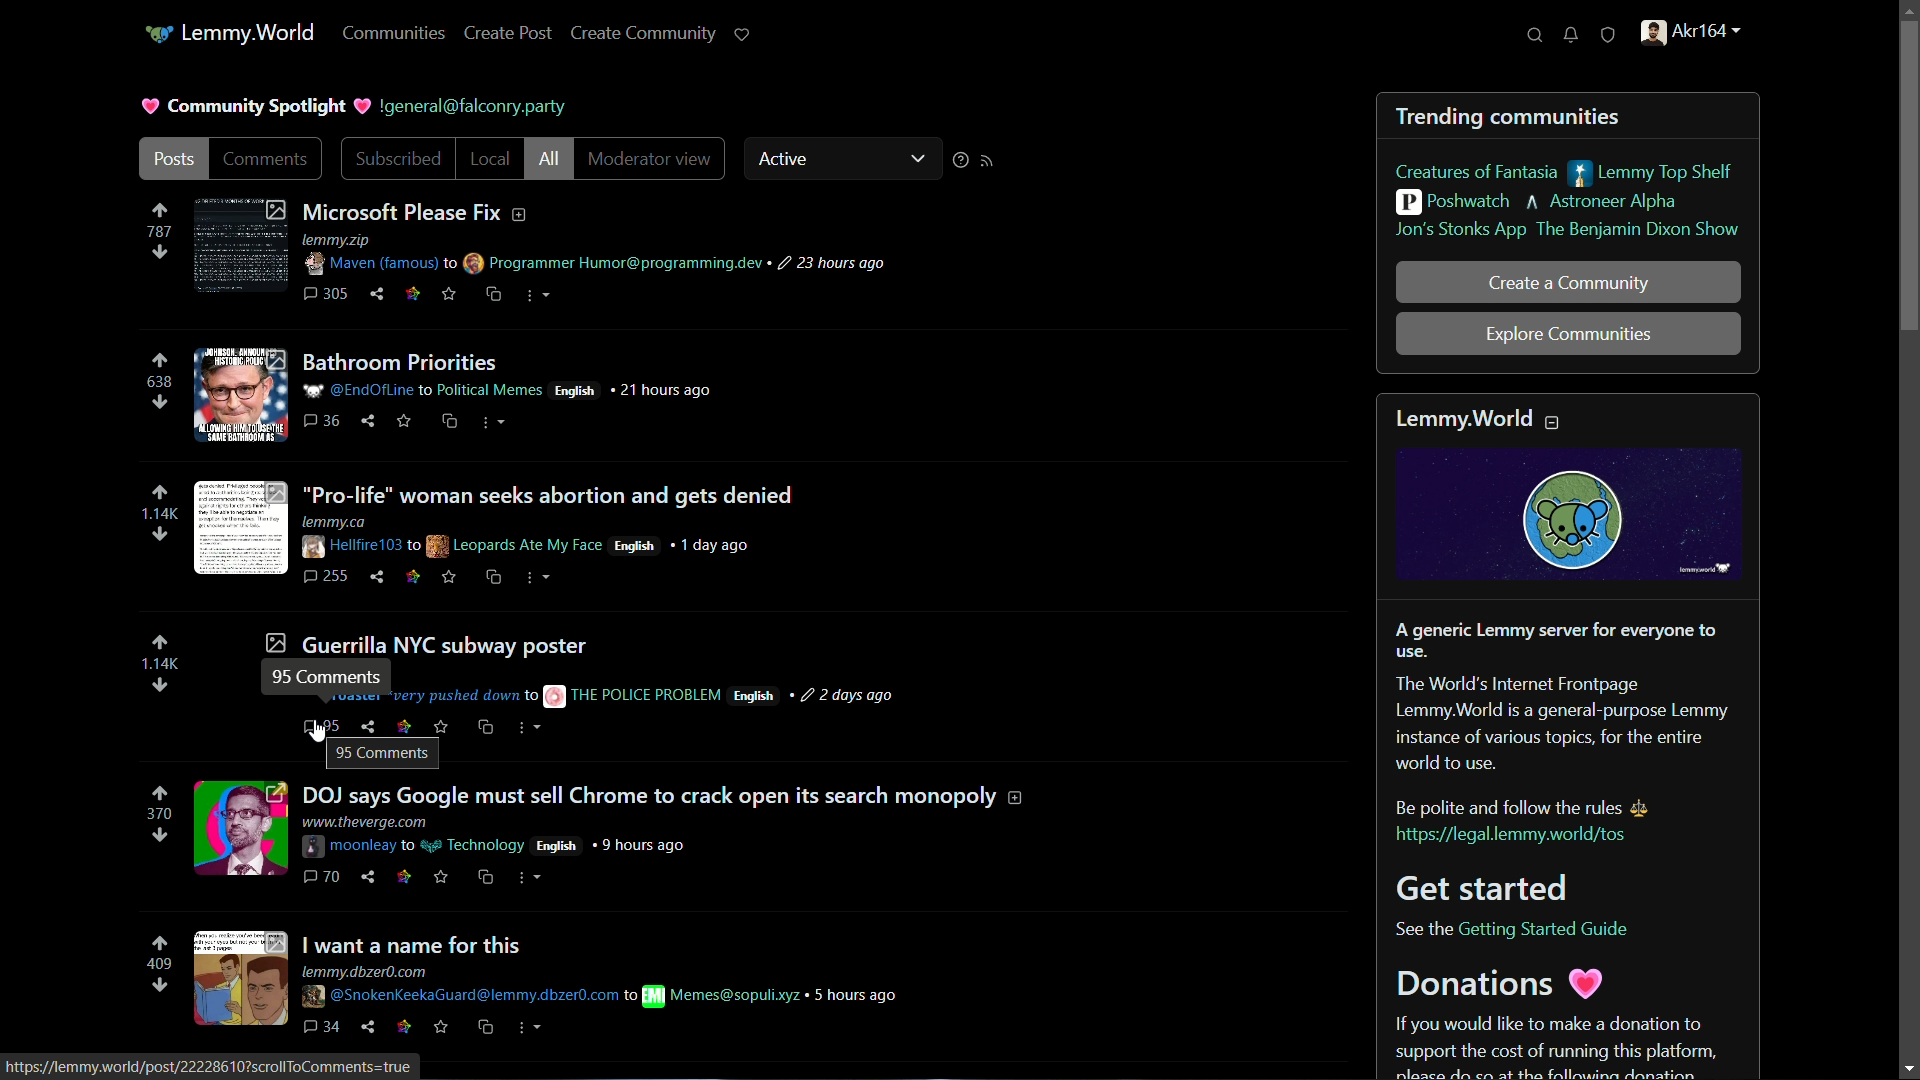  Describe the element at coordinates (551, 695) in the screenshot. I see `icon` at that location.